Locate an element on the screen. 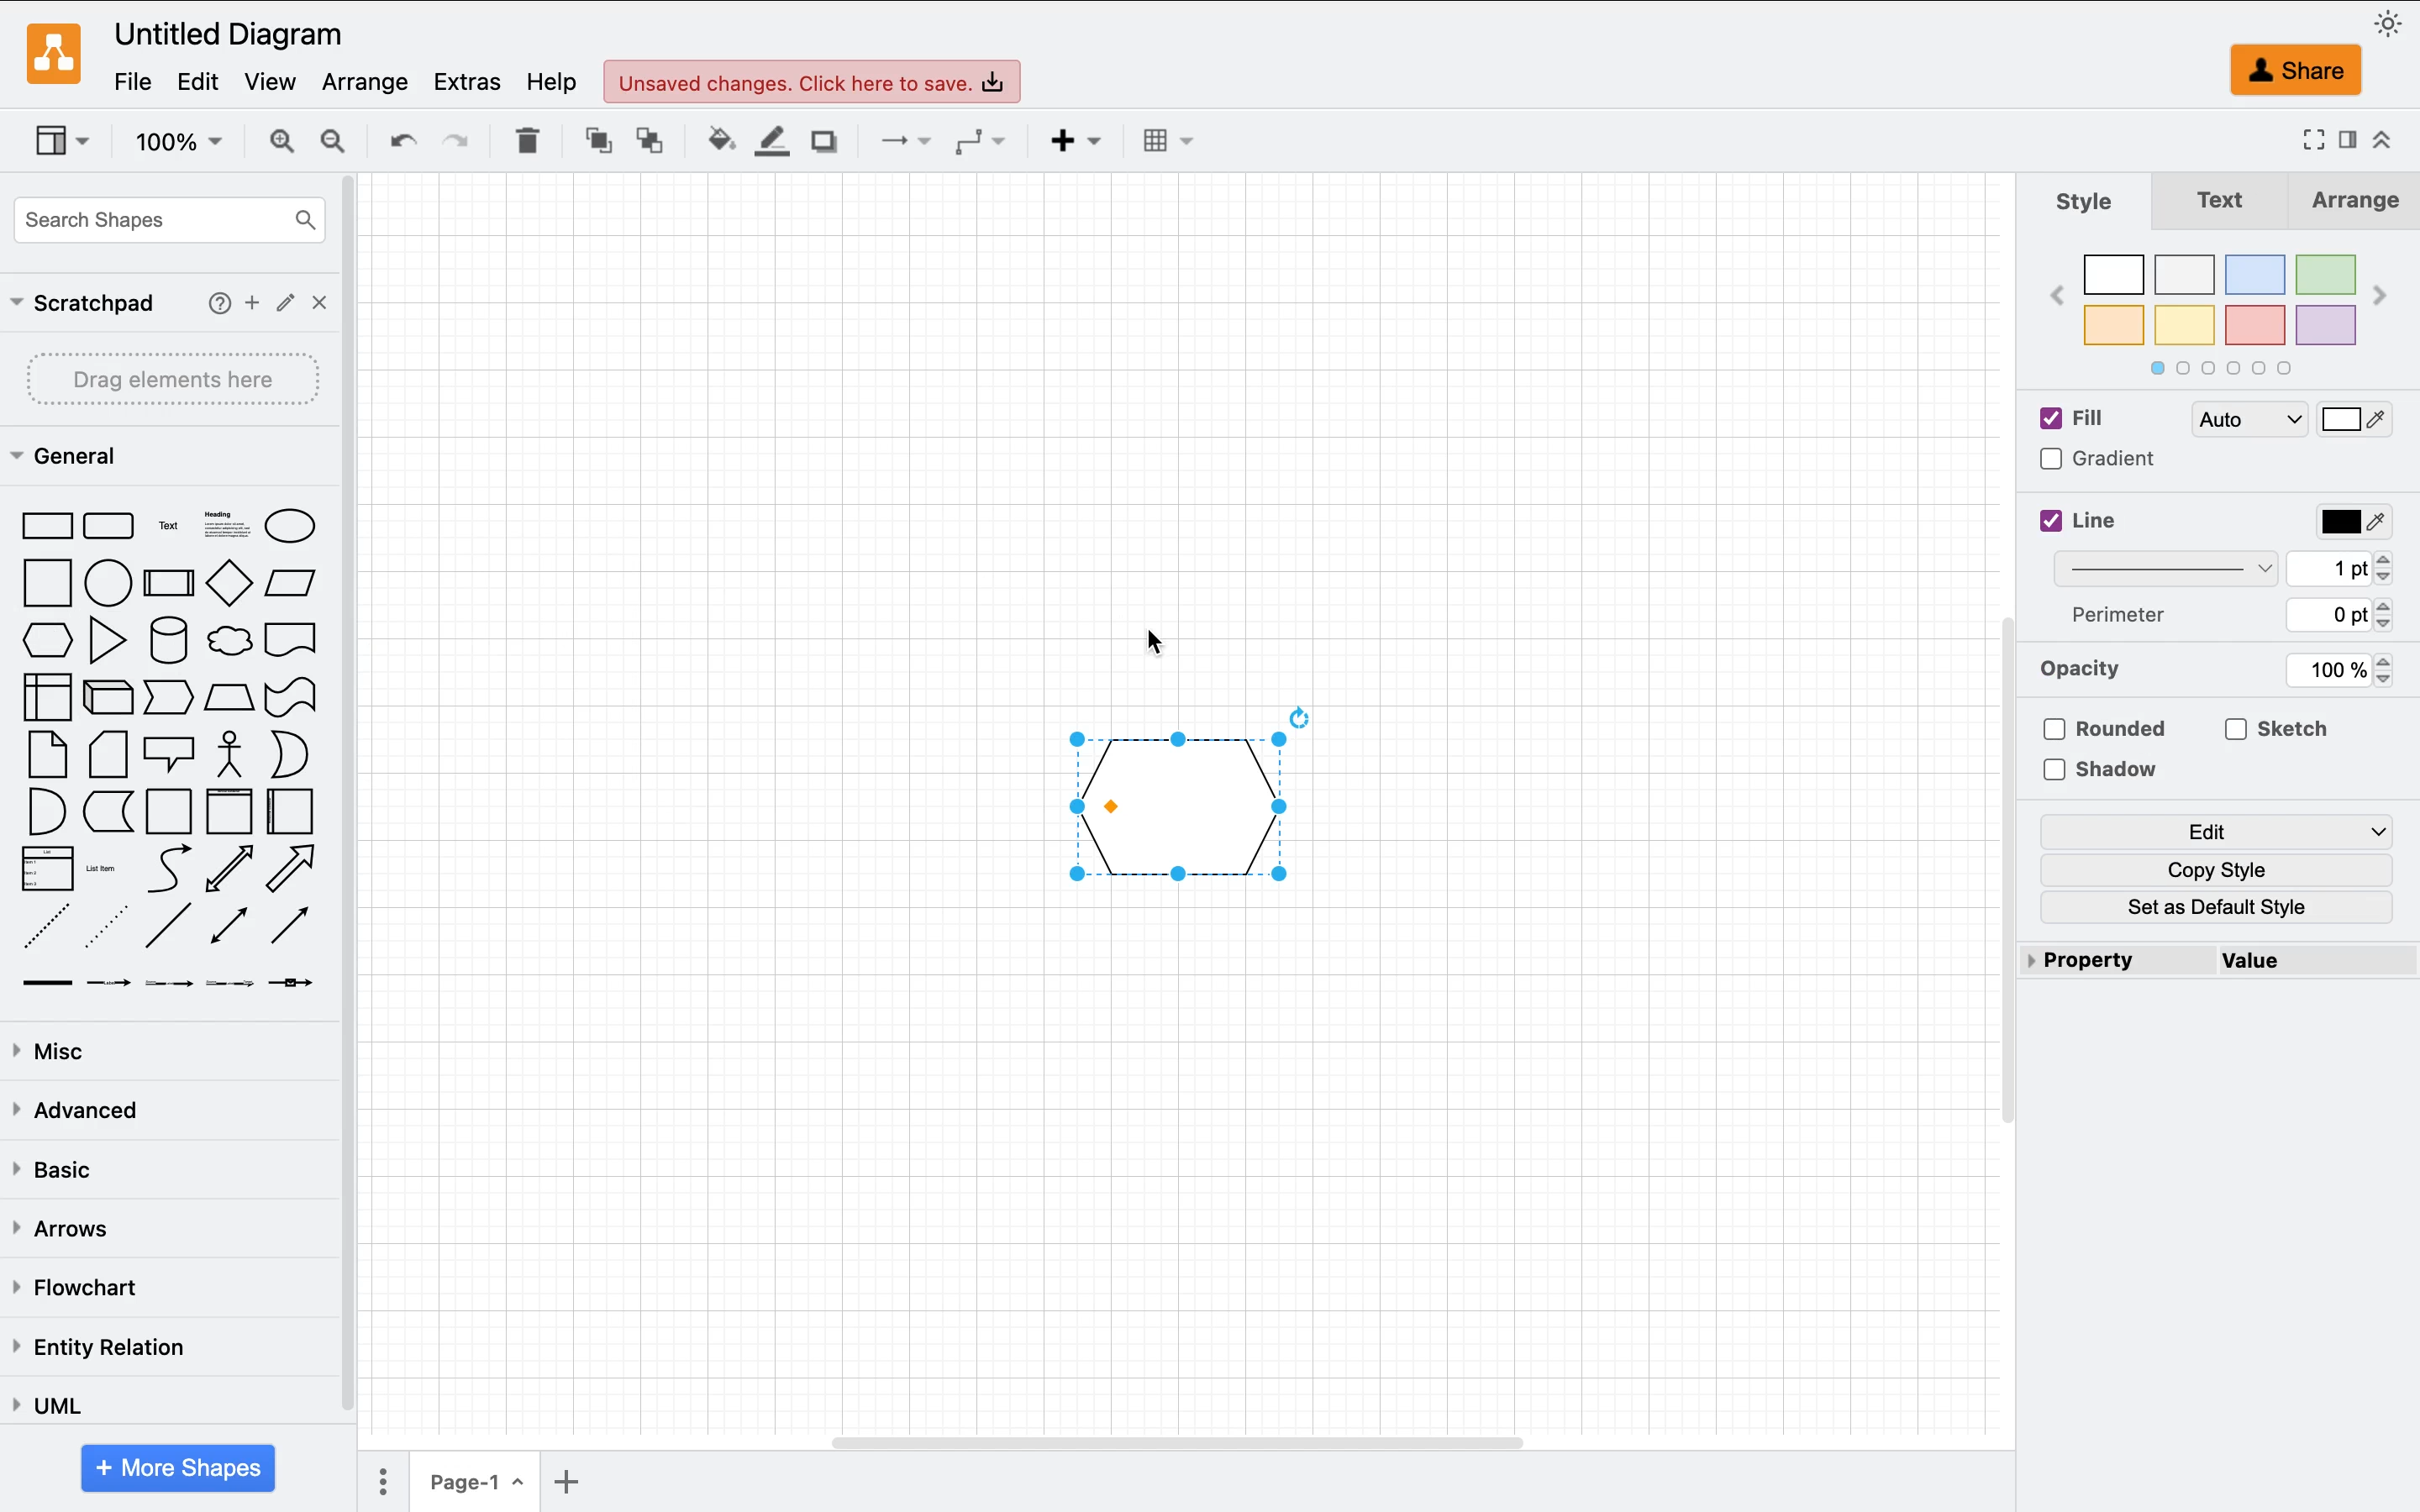 Image resolution: width=2420 pixels, height=1512 pixels. trapezoid is located at coordinates (226, 699).